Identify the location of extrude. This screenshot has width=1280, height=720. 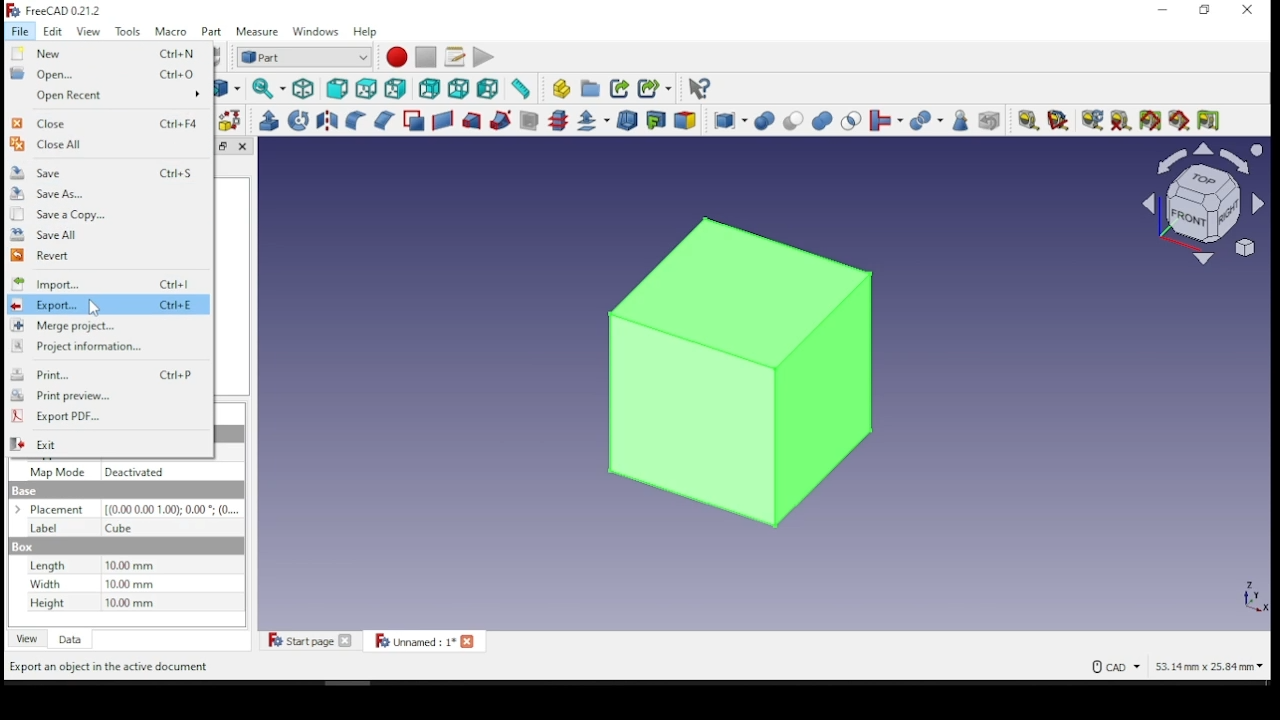
(269, 121).